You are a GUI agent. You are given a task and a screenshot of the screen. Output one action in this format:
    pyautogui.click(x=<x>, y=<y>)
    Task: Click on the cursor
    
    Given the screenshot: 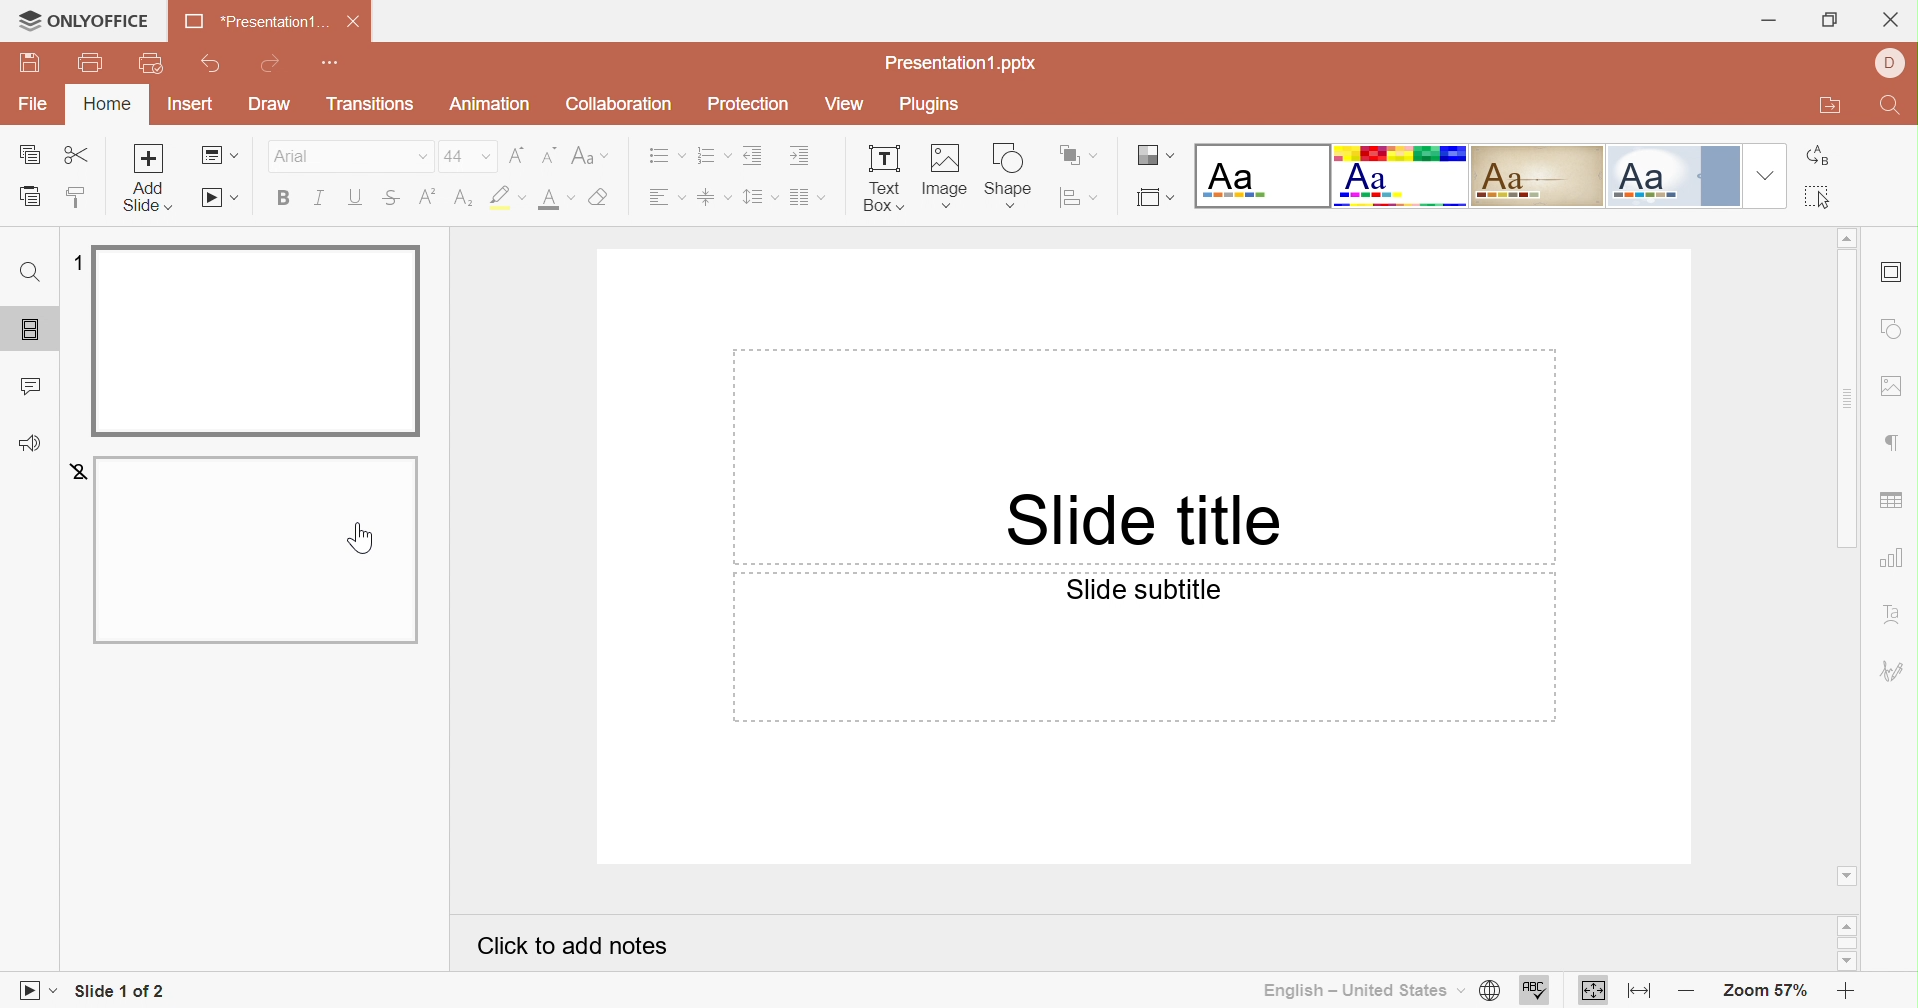 What is the action you would take?
    pyautogui.click(x=363, y=539)
    